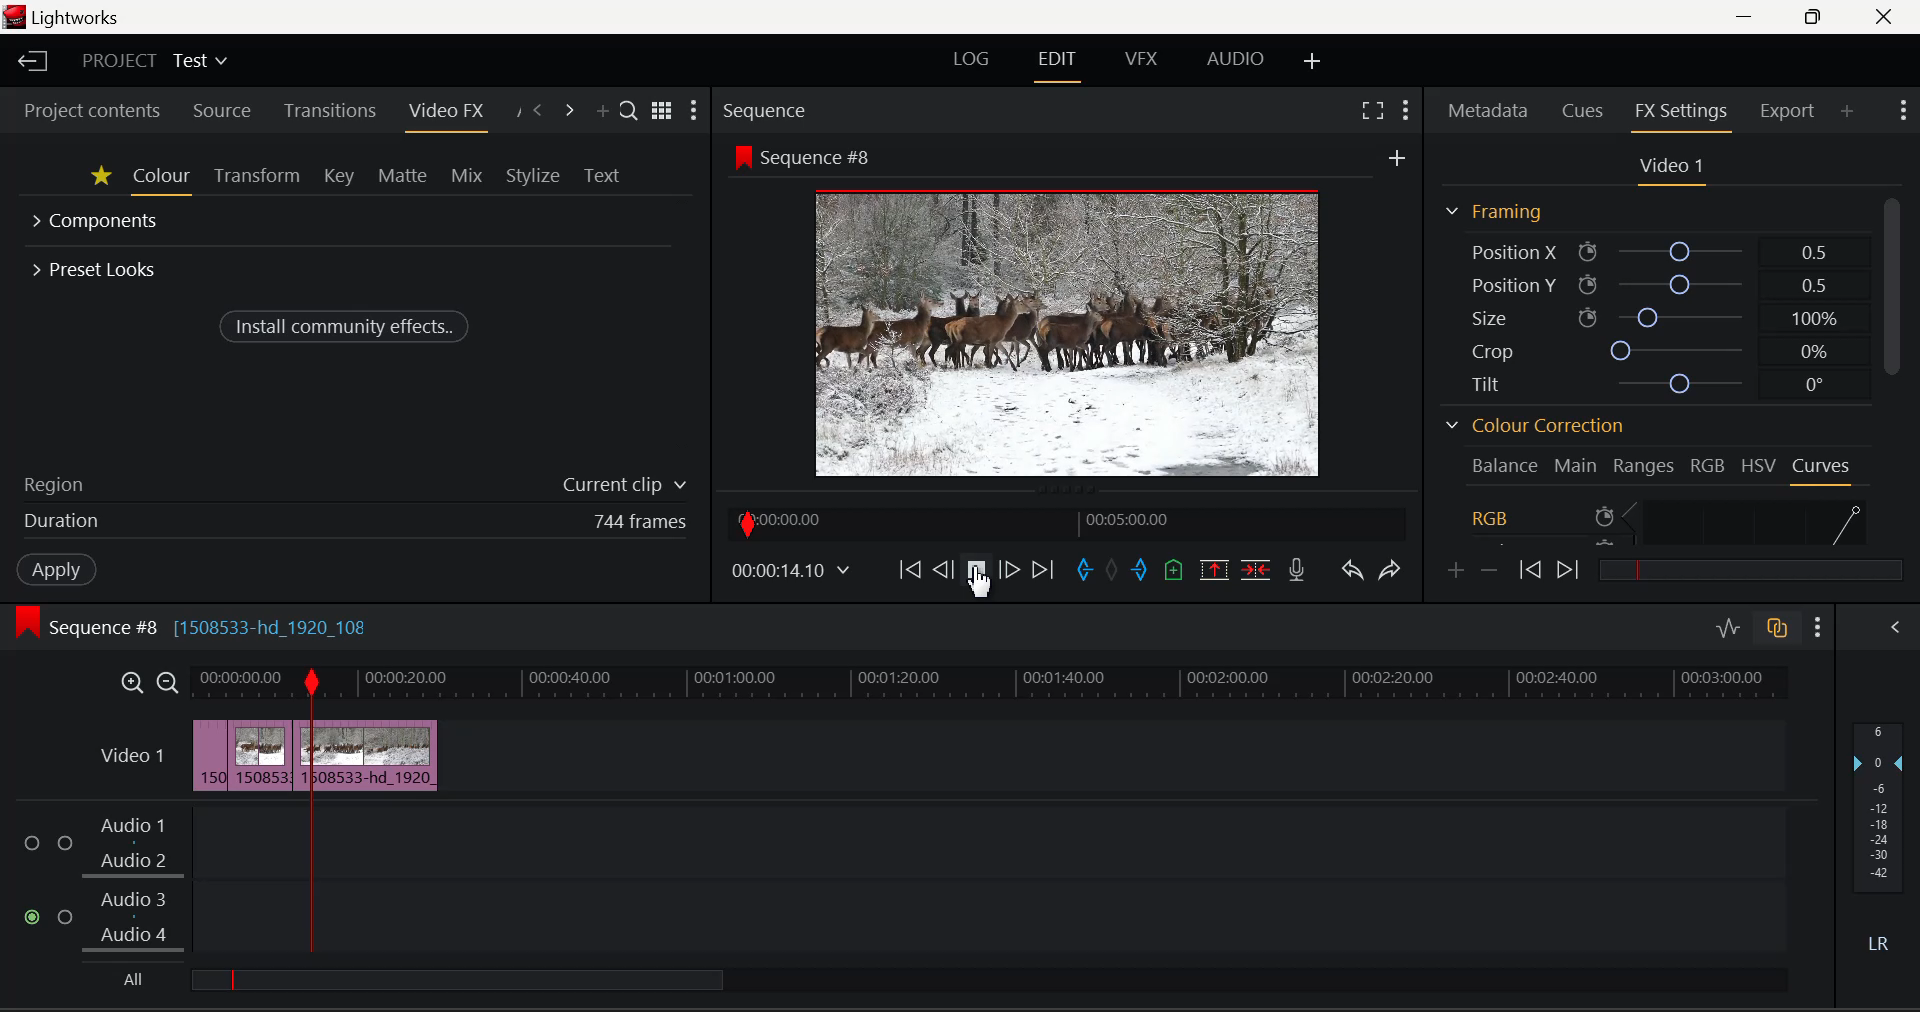 Image resolution: width=1920 pixels, height=1012 pixels. Describe the element at coordinates (1453, 572) in the screenshot. I see `Add keyframe` at that location.